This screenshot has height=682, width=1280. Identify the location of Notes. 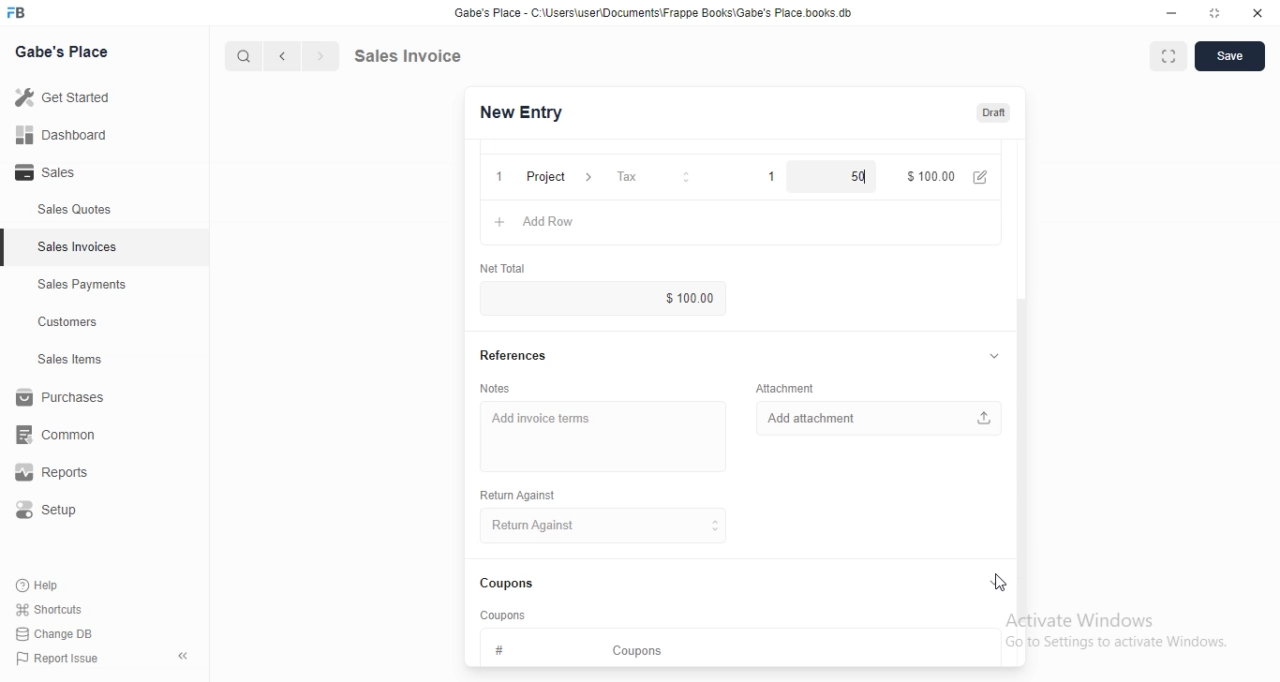
(502, 388).